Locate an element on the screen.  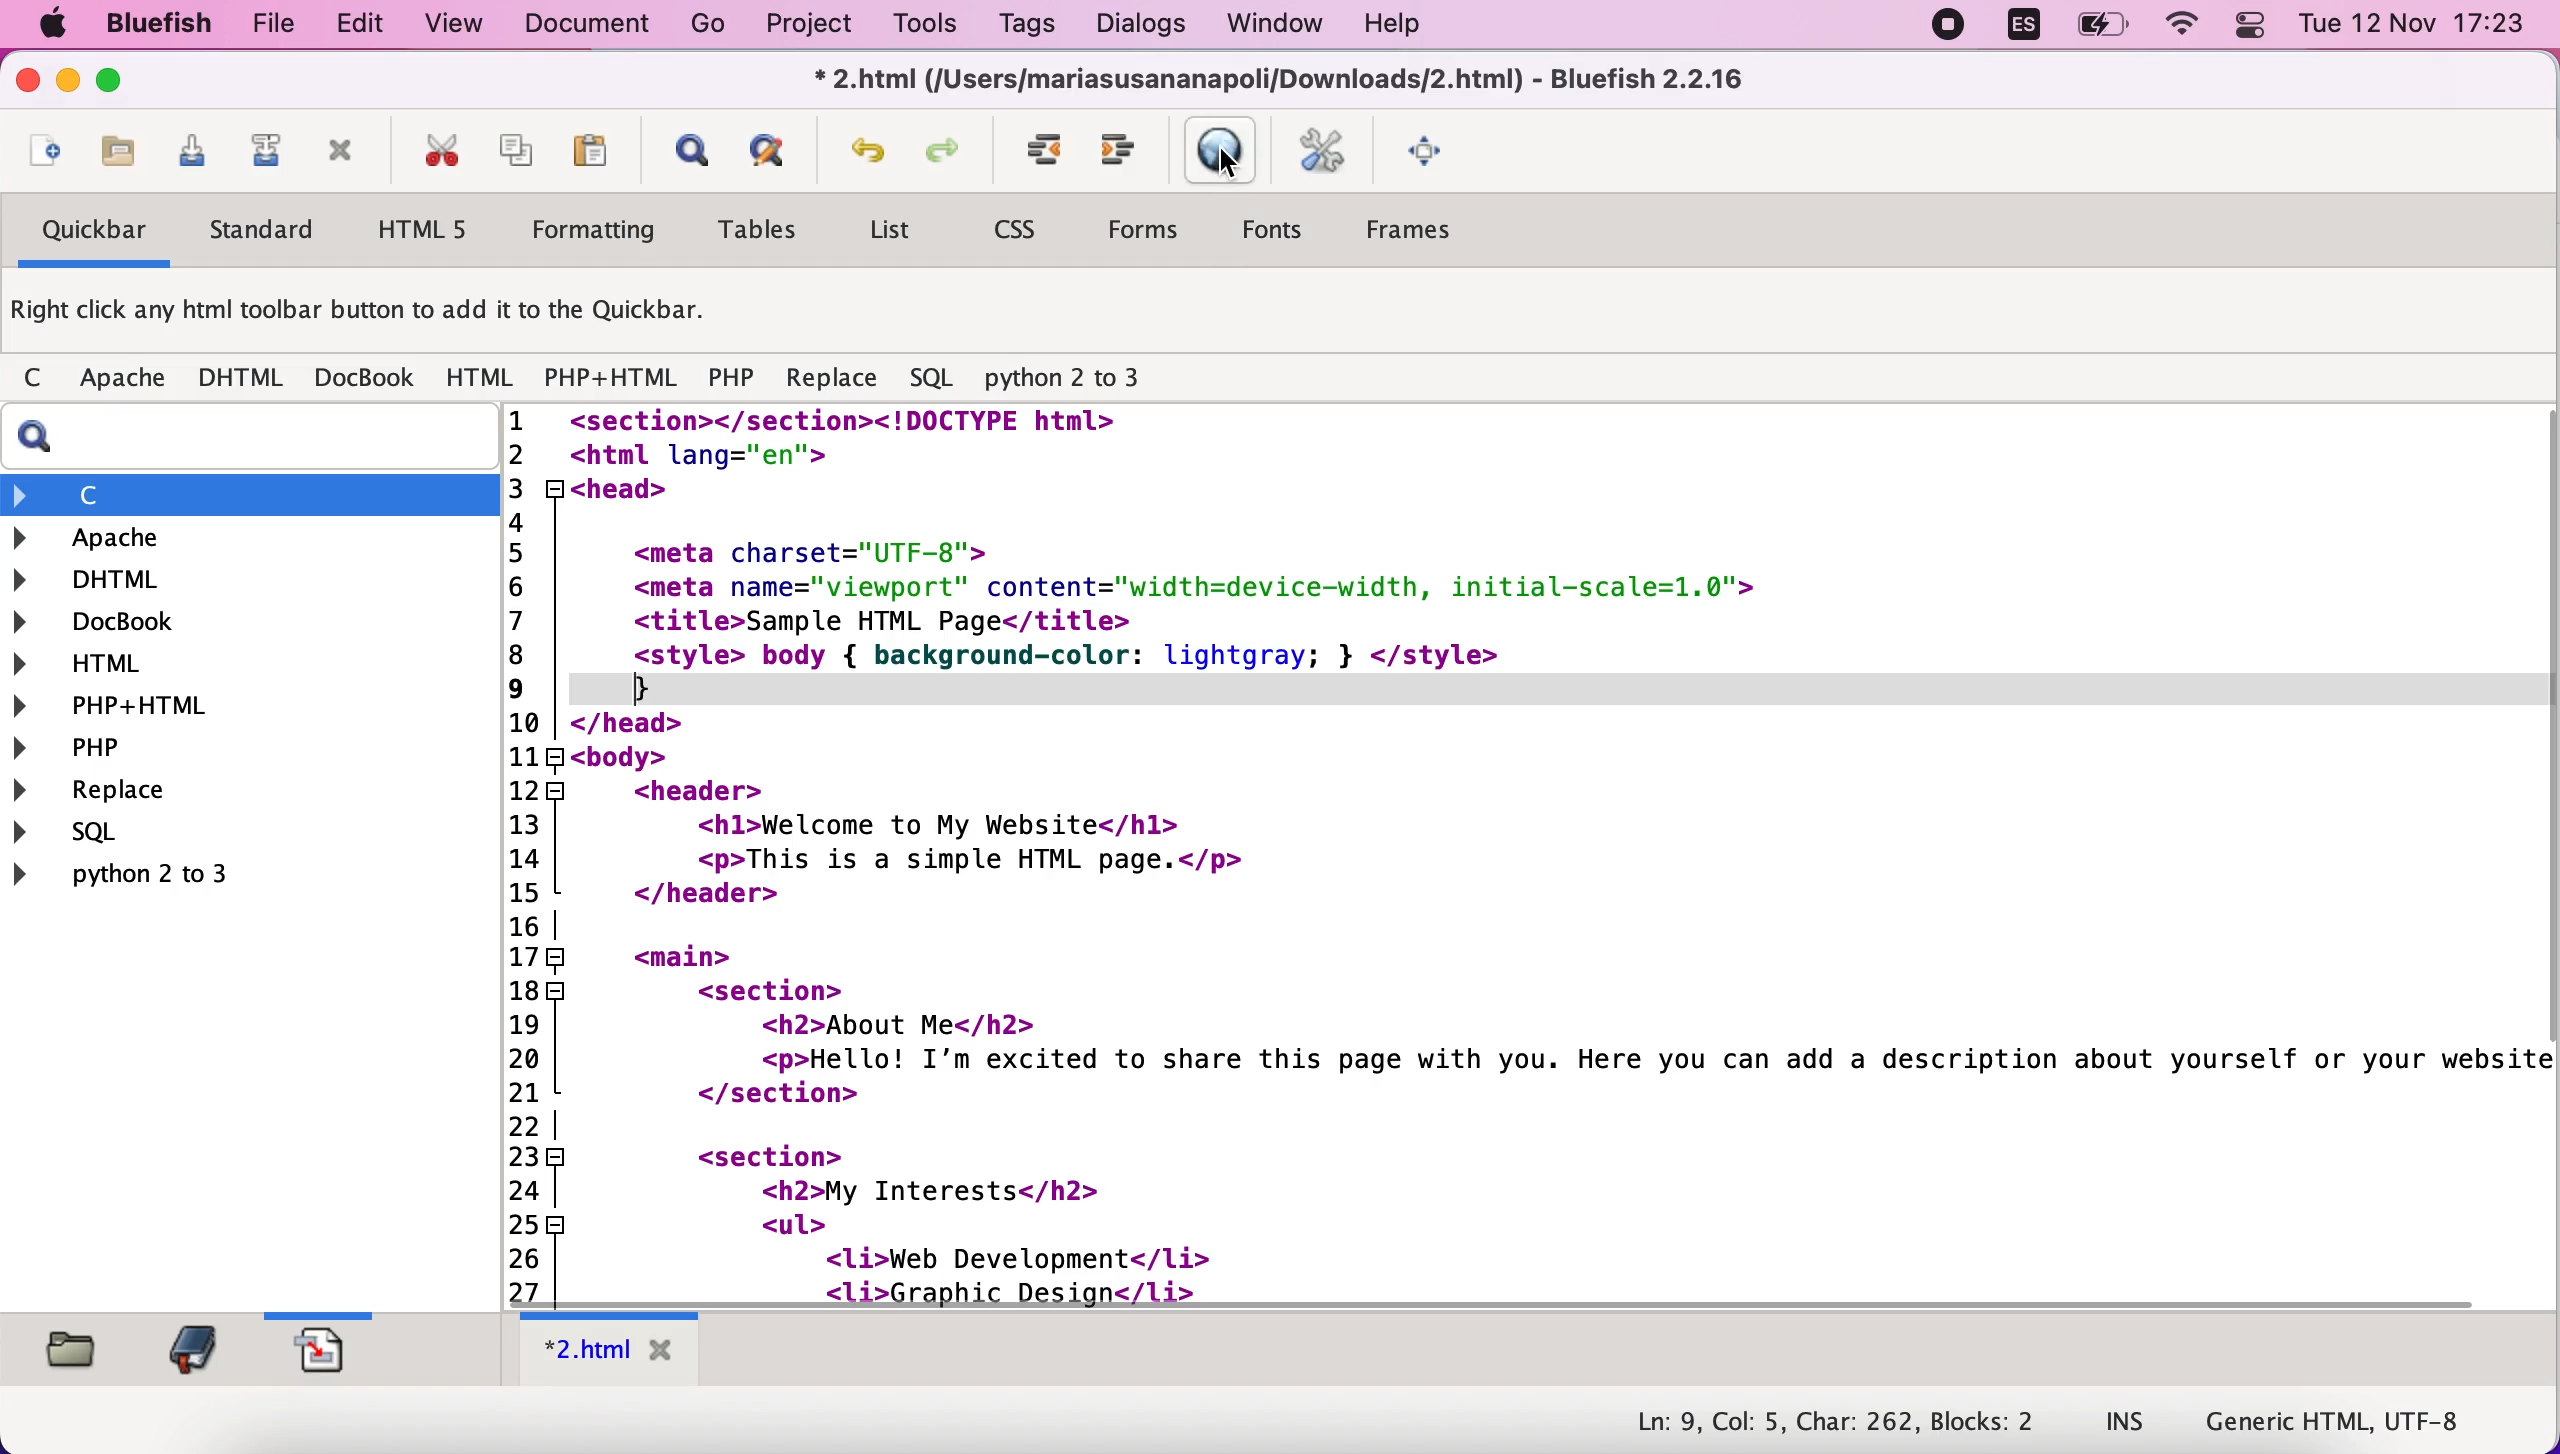
apache is located at coordinates (128, 378).